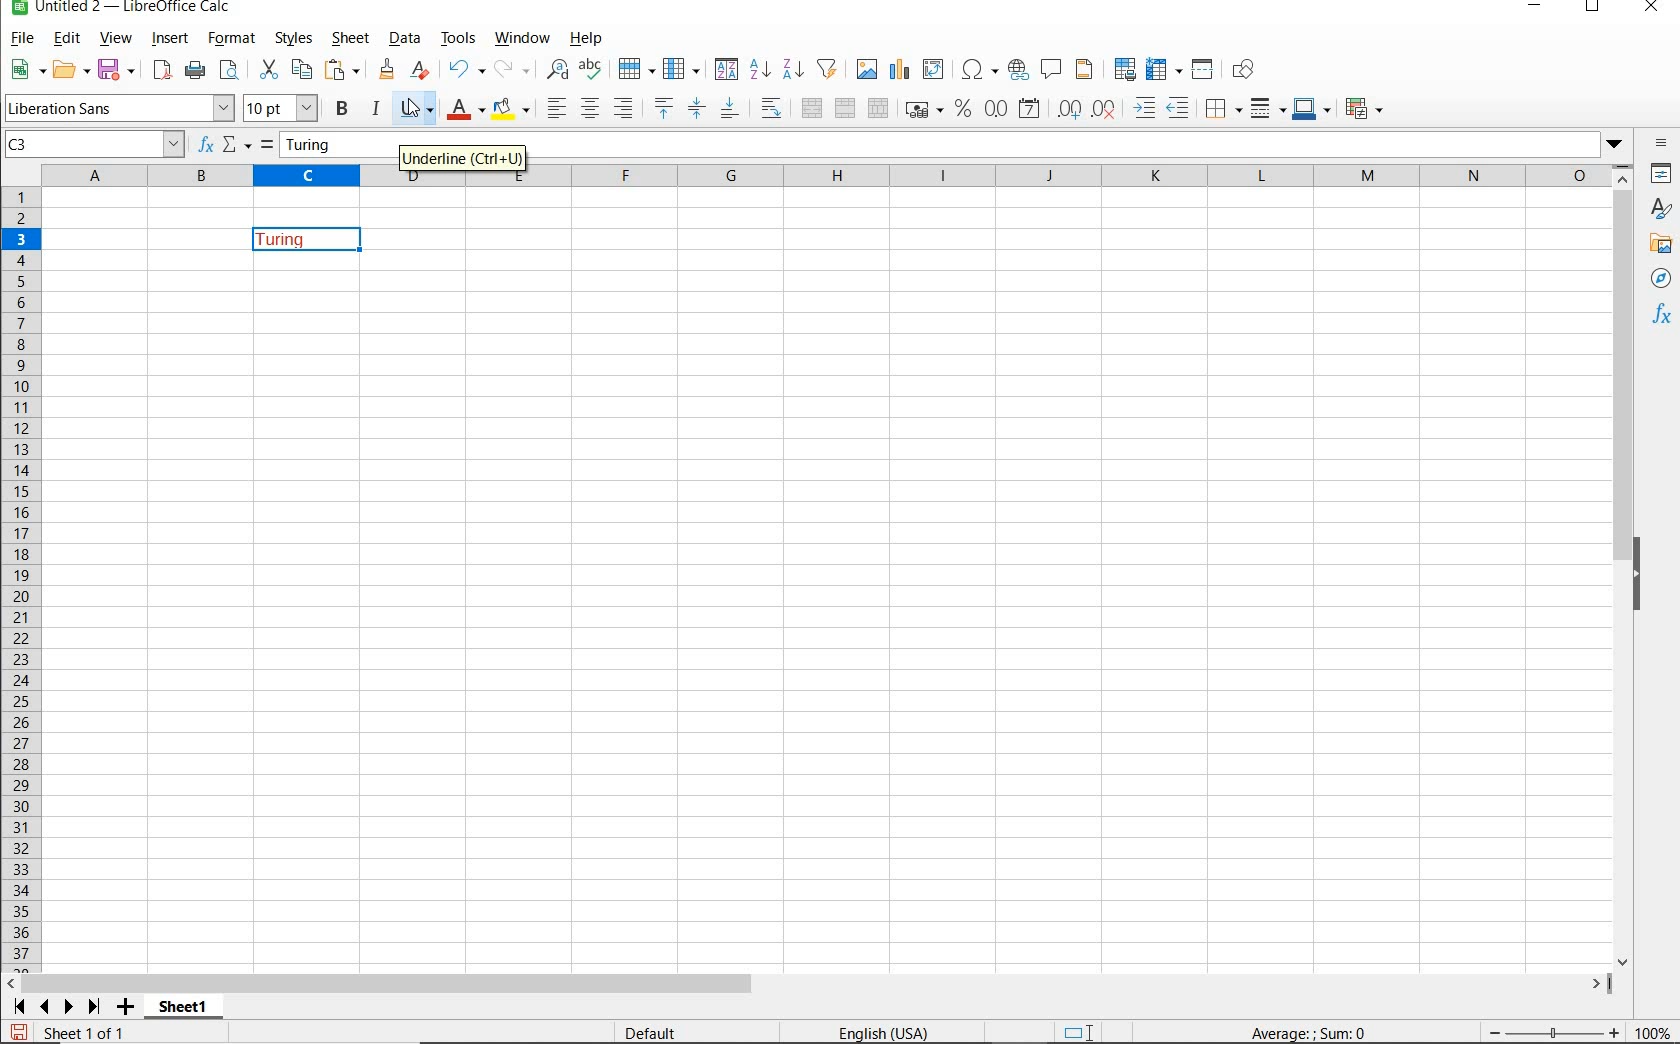 The width and height of the screenshot is (1680, 1044). Describe the element at coordinates (464, 160) in the screenshot. I see `UNDERLINE` at that location.